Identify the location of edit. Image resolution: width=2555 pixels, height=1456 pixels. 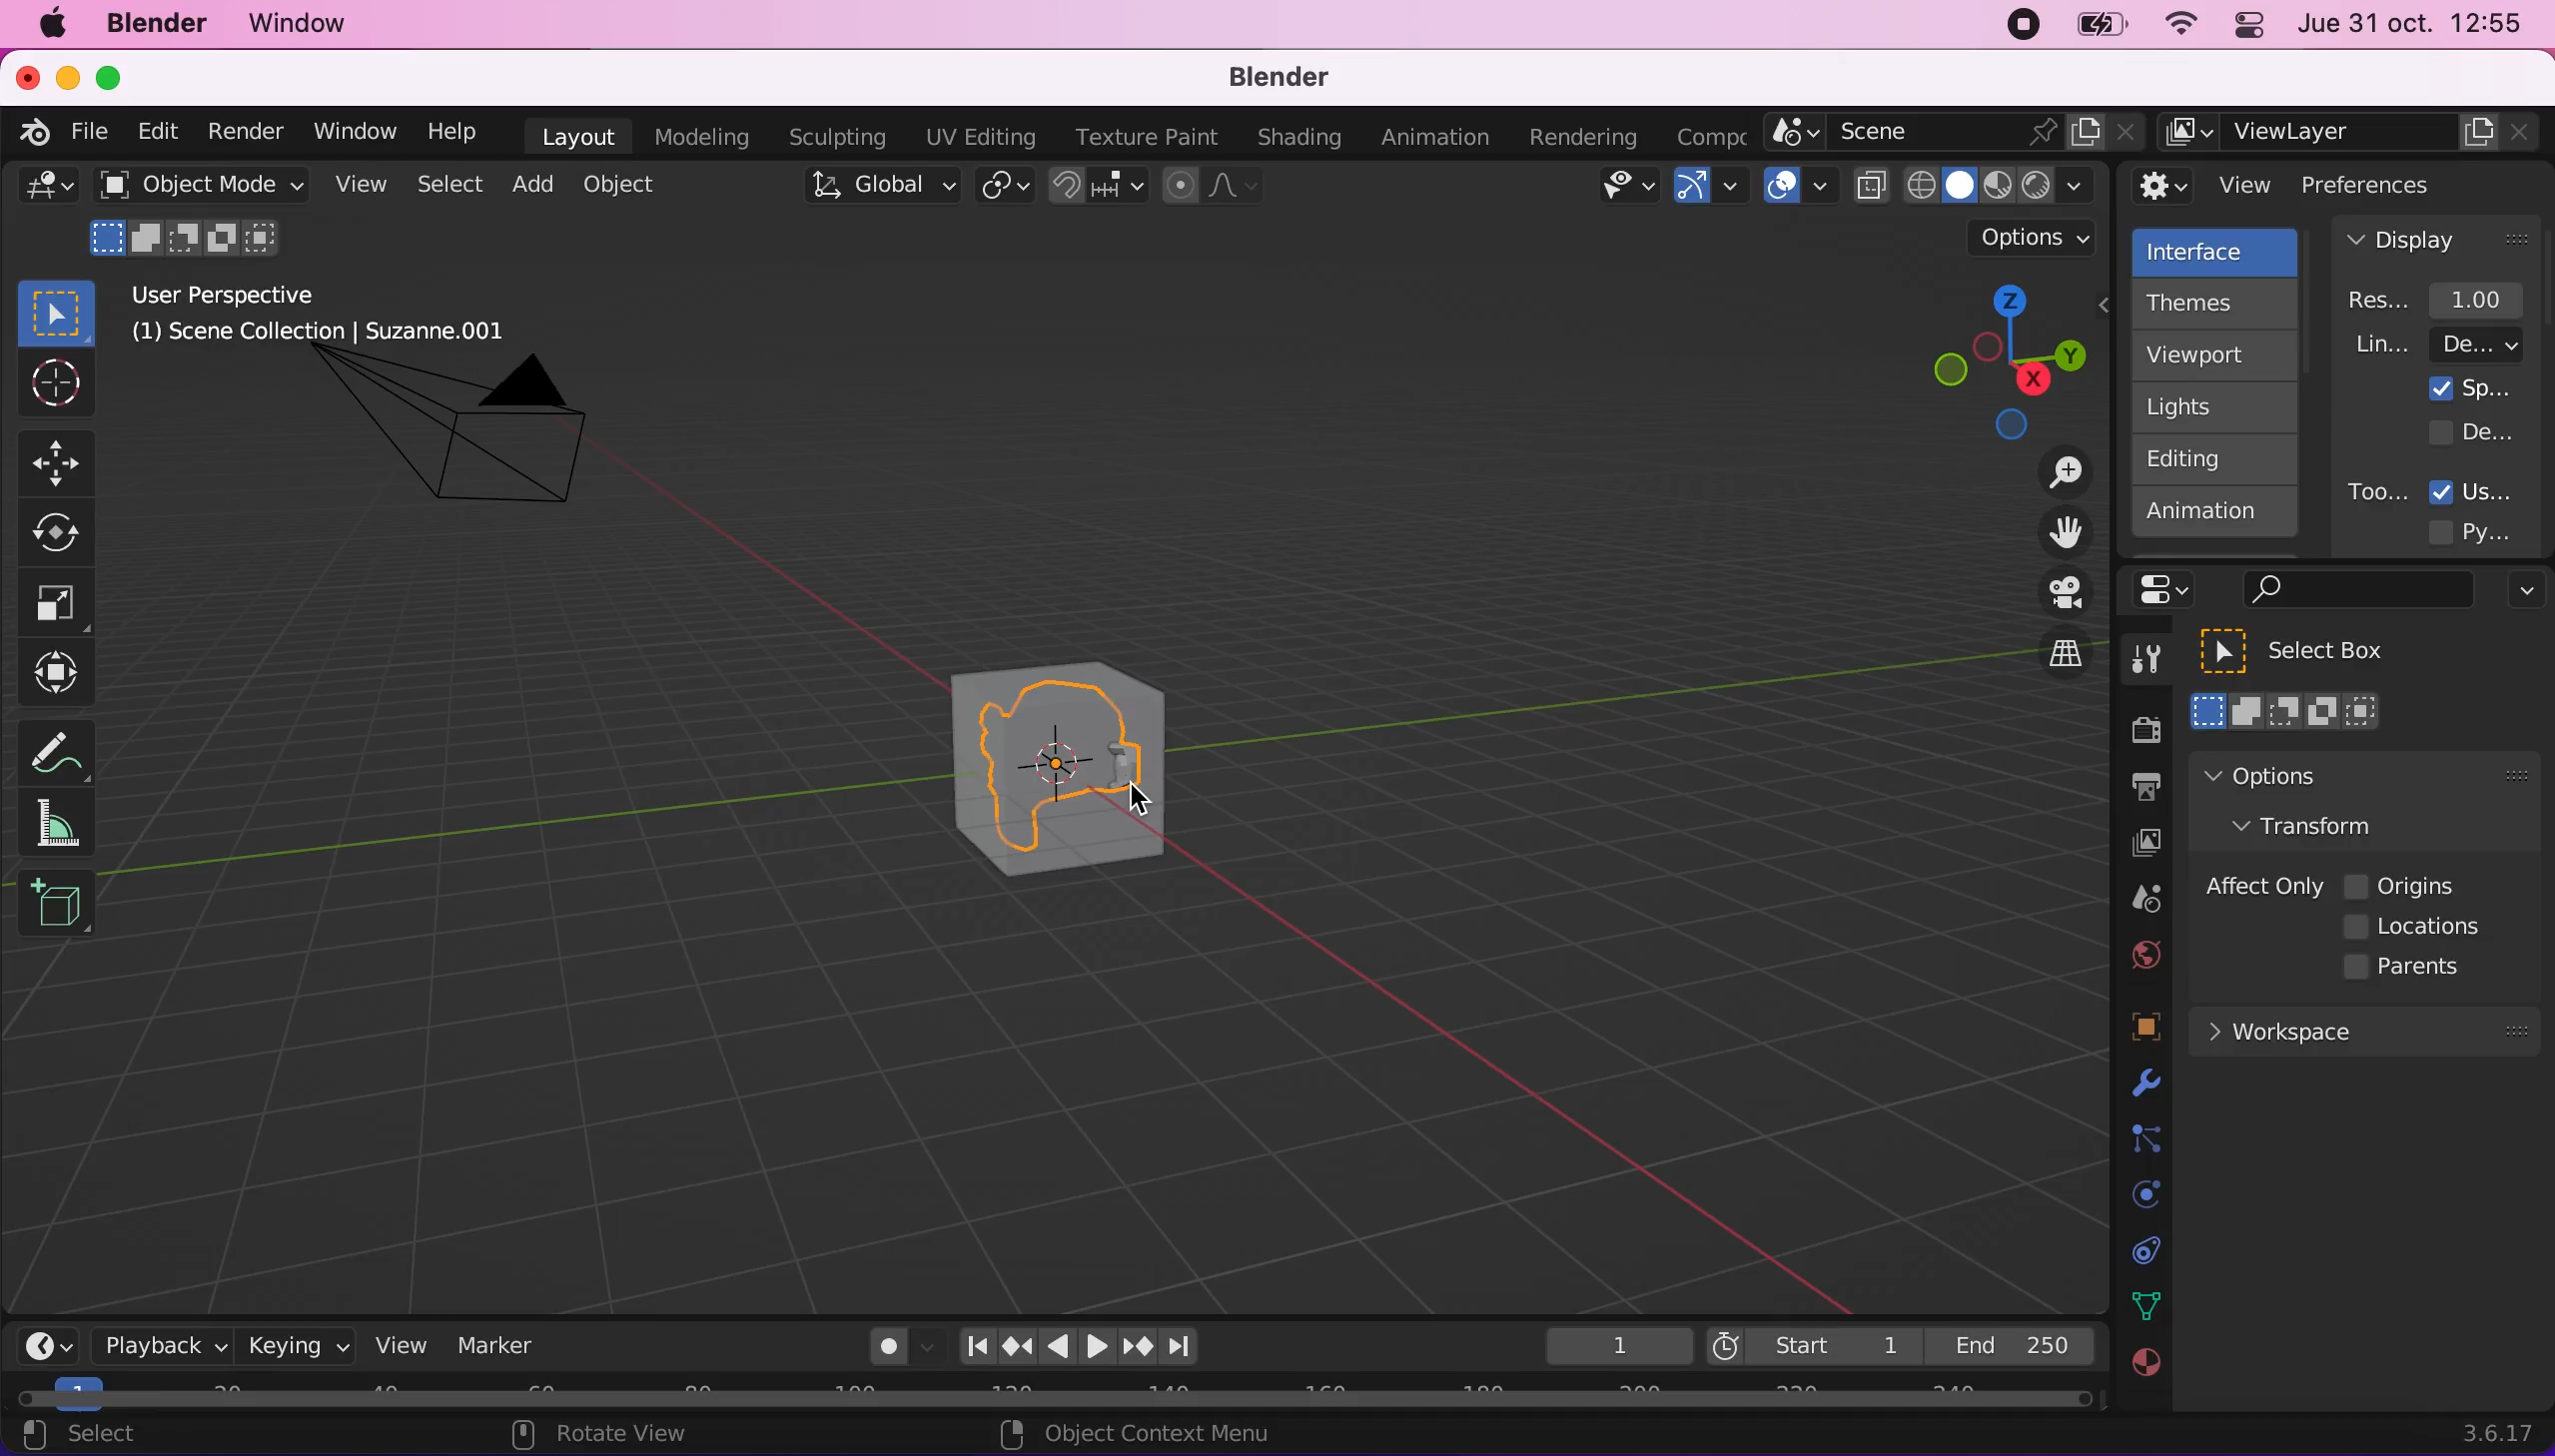
(152, 131).